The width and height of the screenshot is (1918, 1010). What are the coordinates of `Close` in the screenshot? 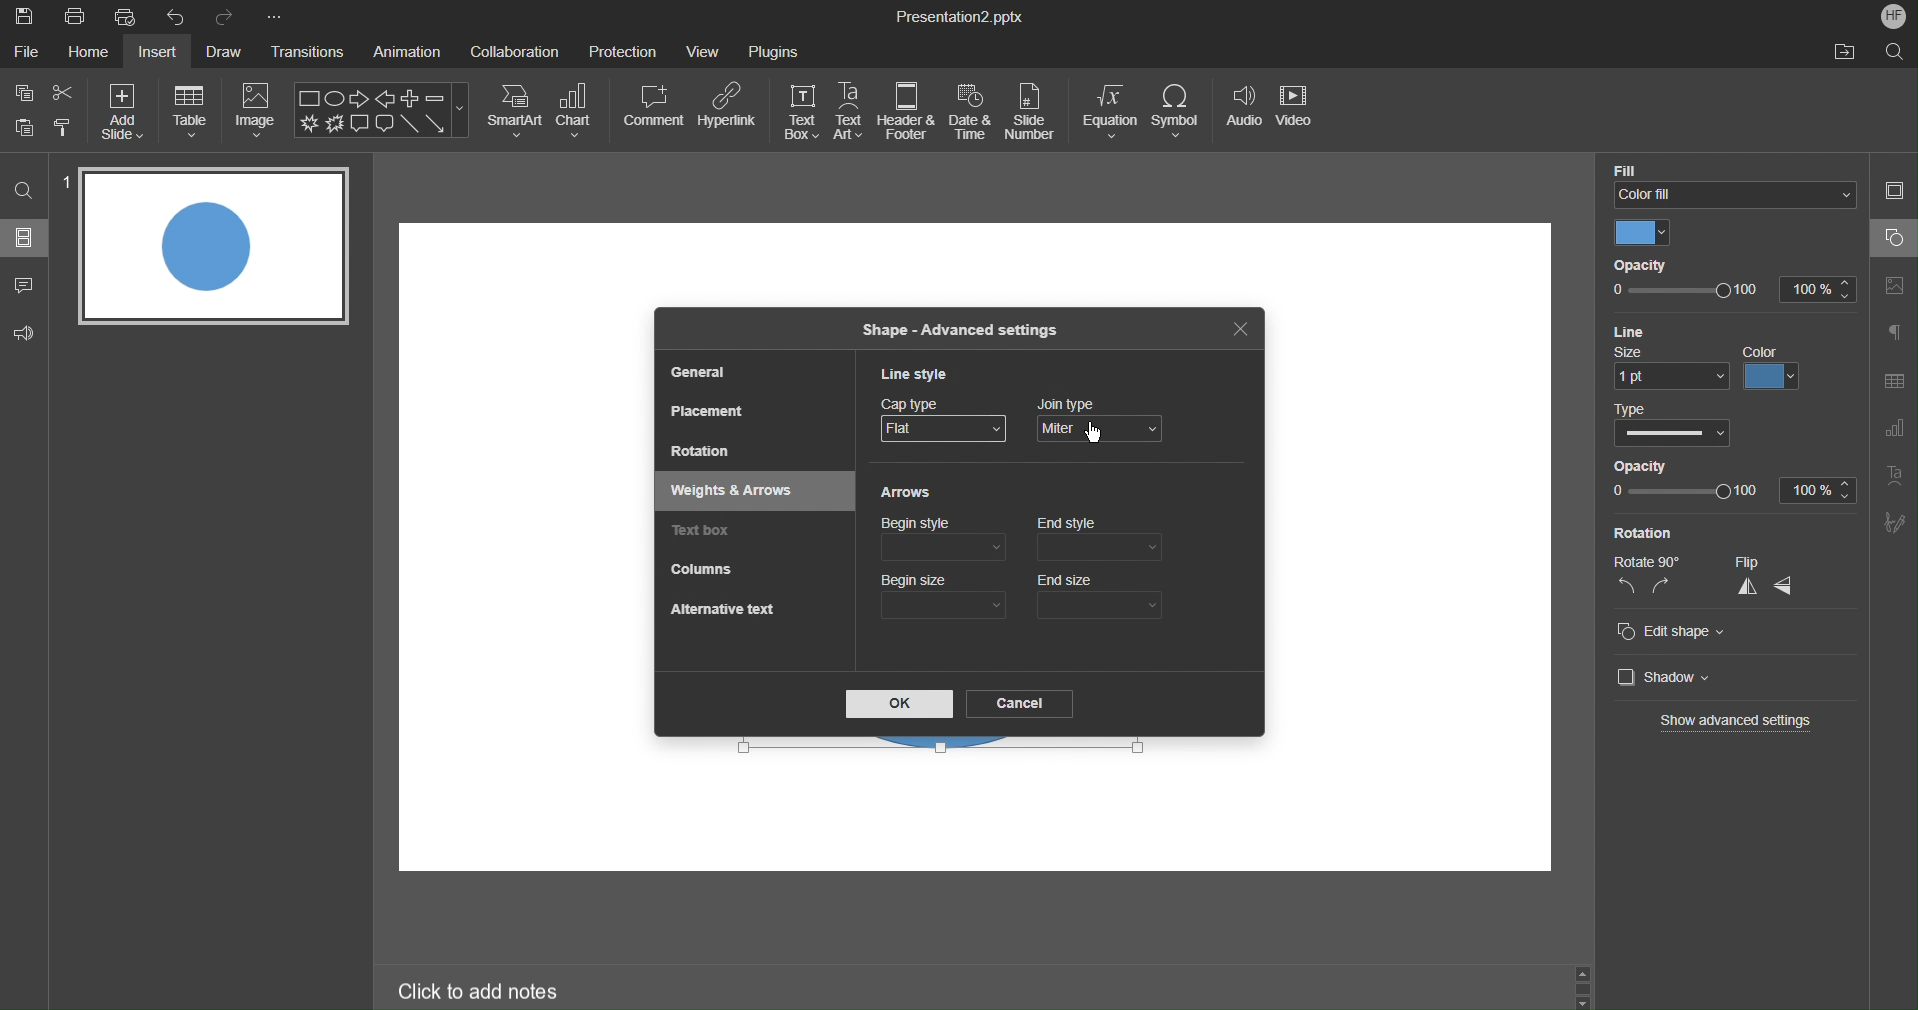 It's located at (1240, 333).